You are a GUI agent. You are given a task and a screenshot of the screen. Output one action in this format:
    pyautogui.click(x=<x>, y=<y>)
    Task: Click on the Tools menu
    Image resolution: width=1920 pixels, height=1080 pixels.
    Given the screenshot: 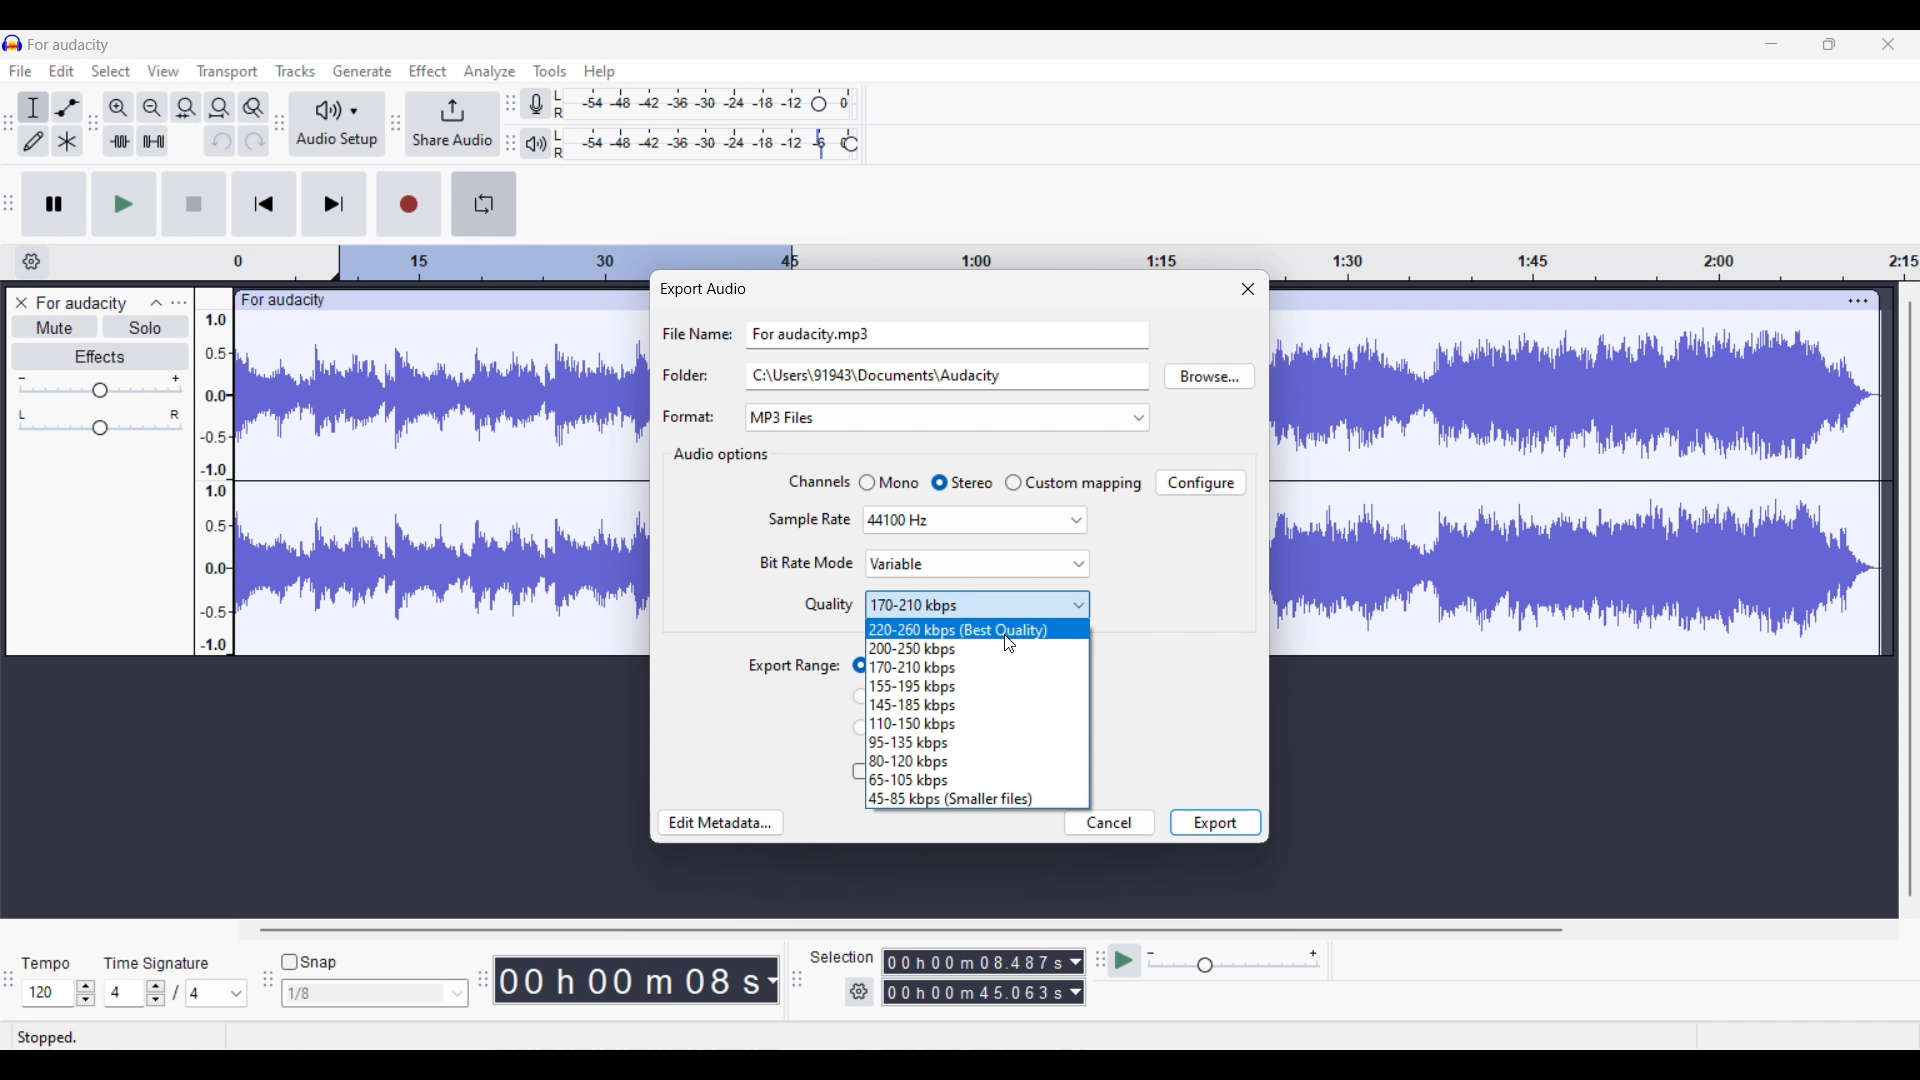 What is the action you would take?
    pyautogui.click(x=550, y=71)
    